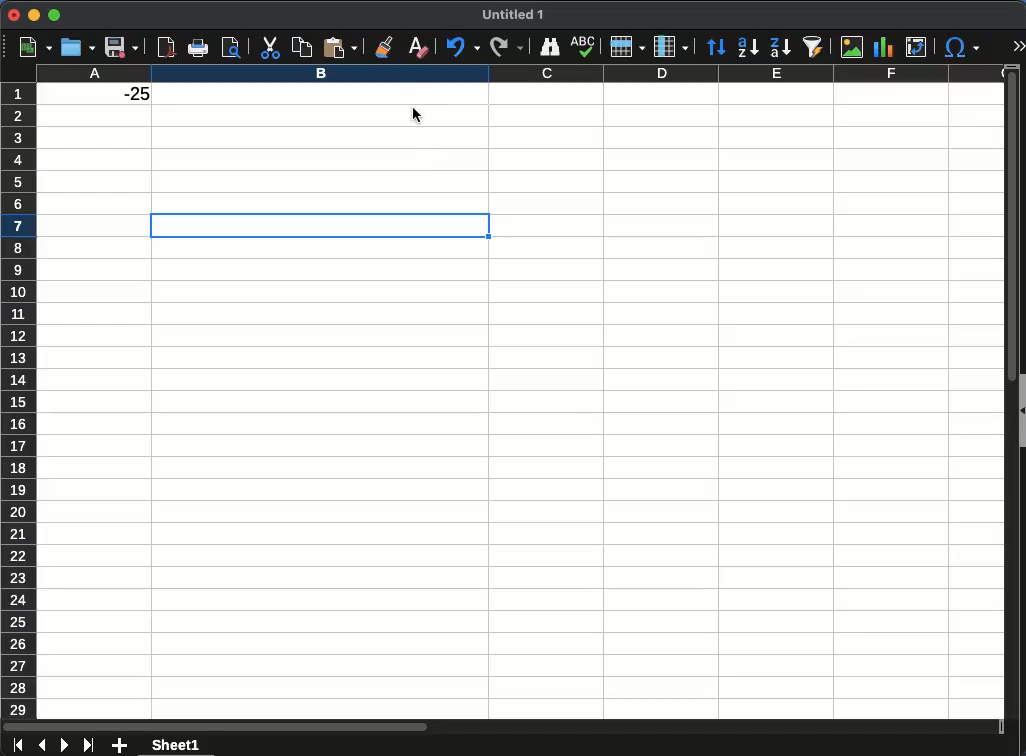 The width and height of the screenshot is (1026, 756). Describe the element at coordinates (415, 45) in the screenshot. I see `clear formatting` at that location.